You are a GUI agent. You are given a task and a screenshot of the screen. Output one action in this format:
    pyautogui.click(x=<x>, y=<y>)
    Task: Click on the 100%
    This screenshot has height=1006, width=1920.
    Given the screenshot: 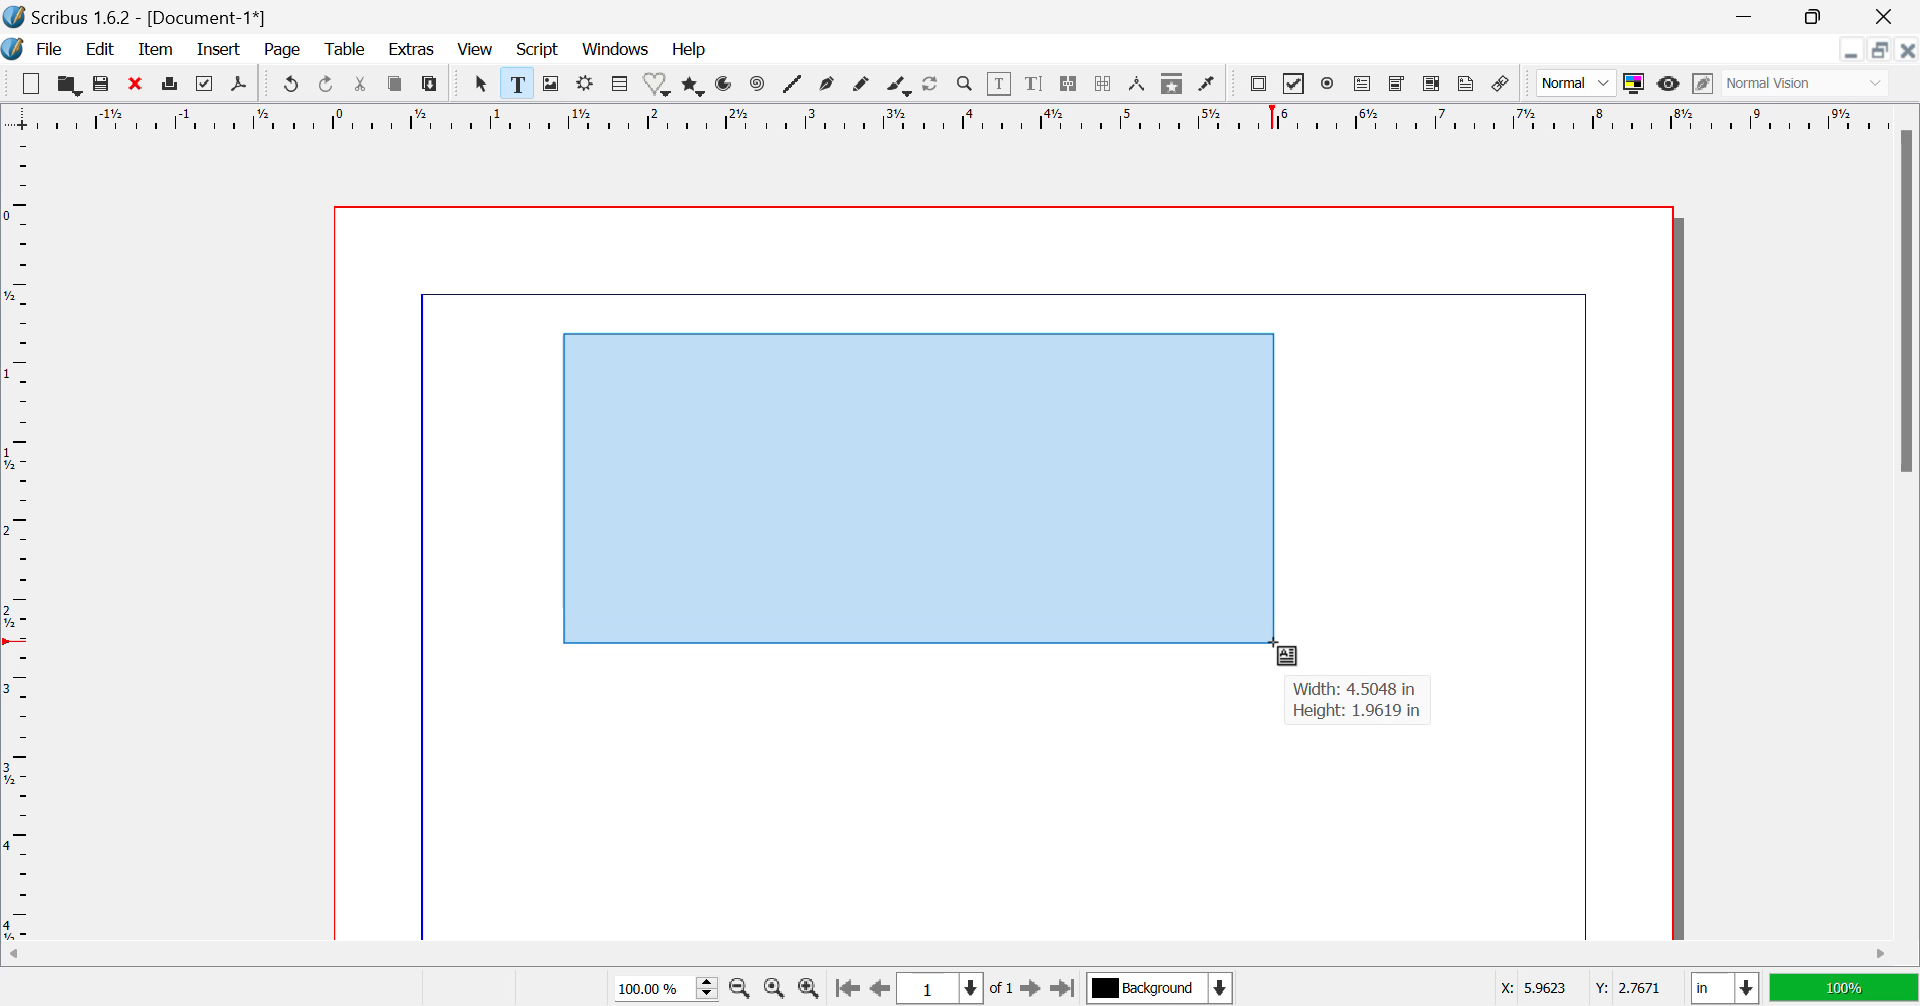 What is the action you would take?
    pyautogui.click(x=1842, y=988)
    